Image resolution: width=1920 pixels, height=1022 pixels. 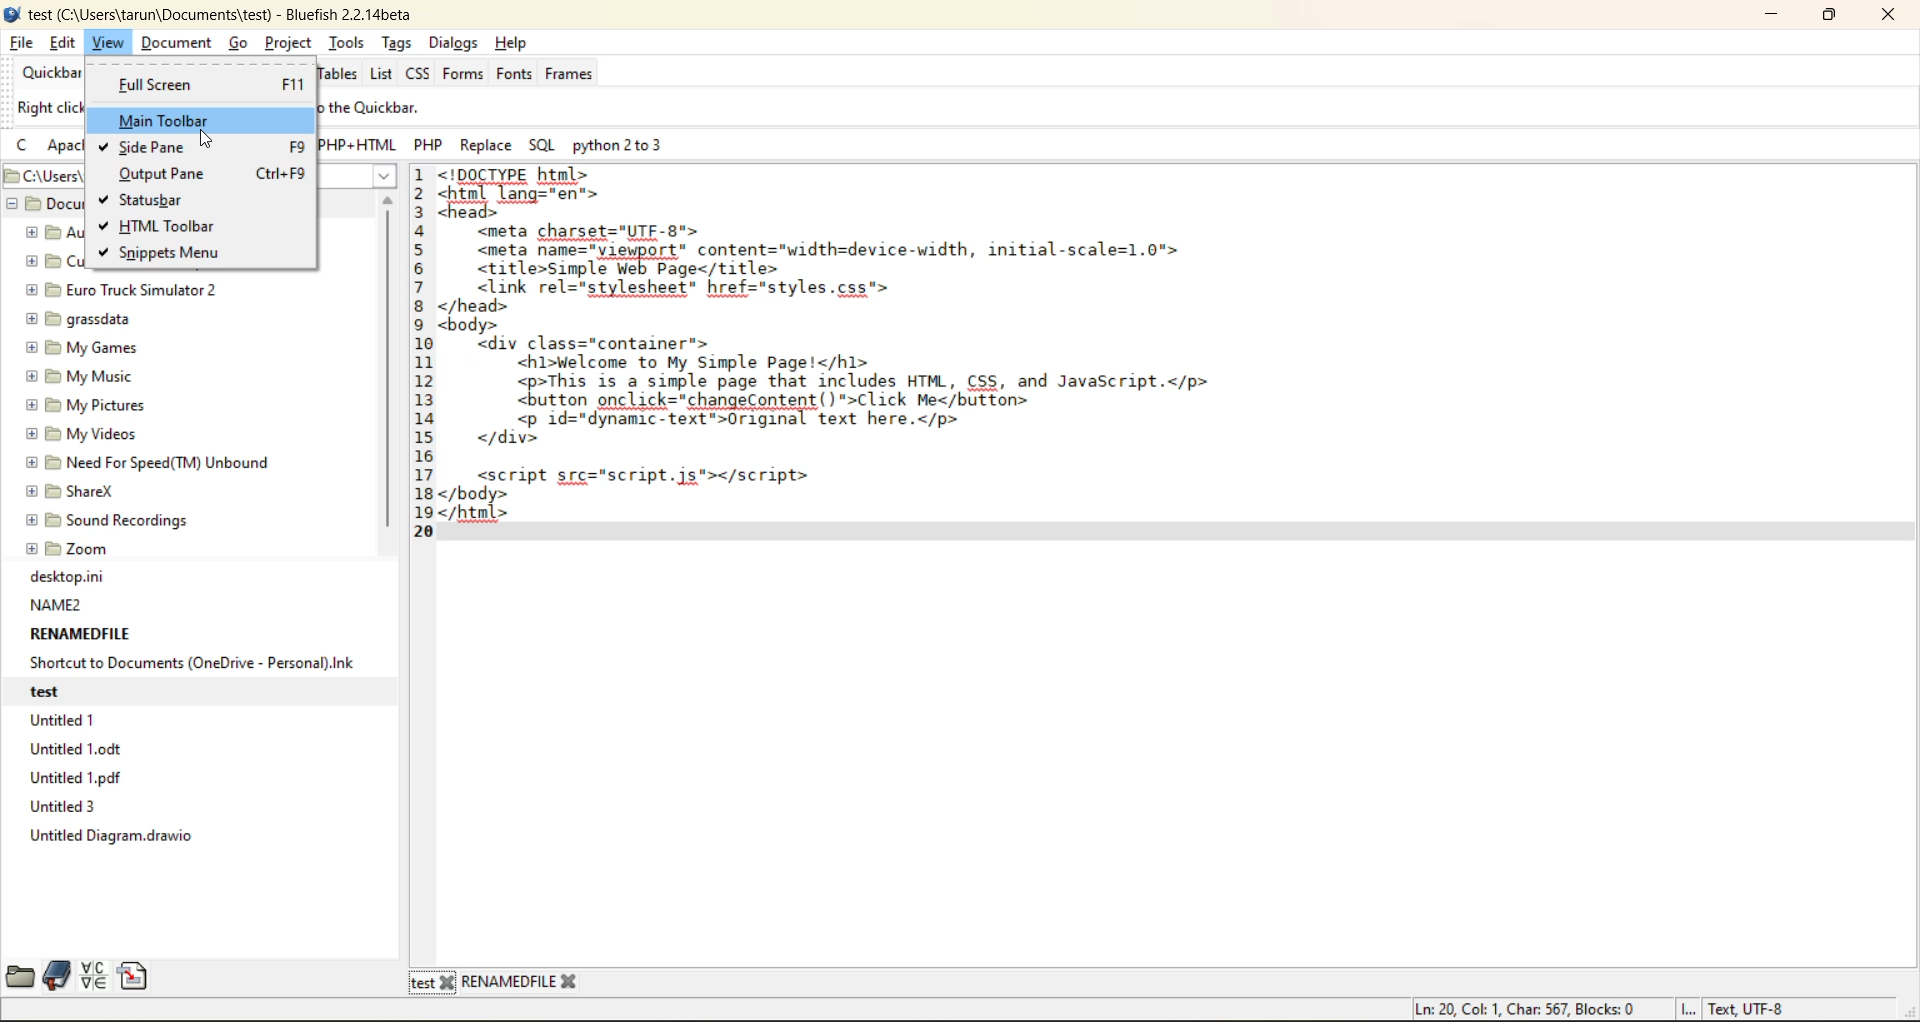 I want to click on edit, so click(x=65, y=45).